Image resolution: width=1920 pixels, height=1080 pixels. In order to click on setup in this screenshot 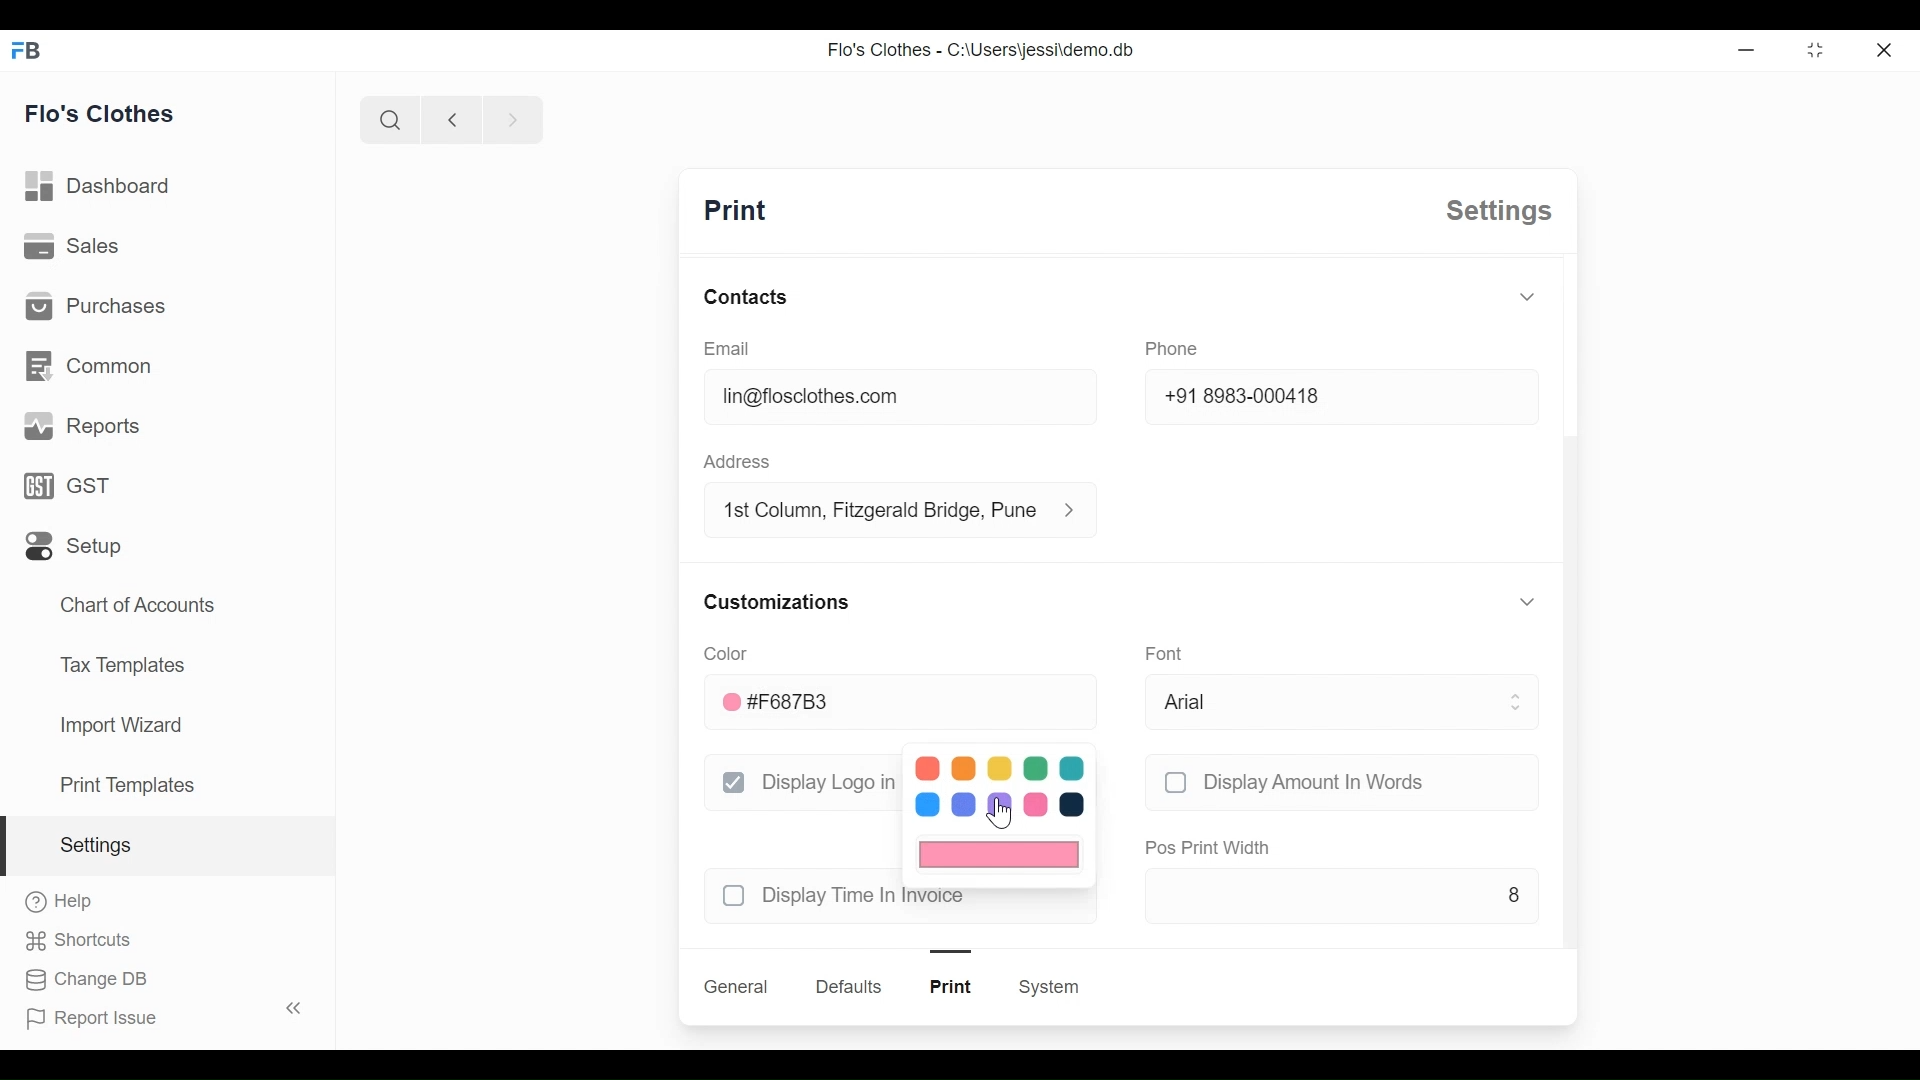, I will do `click(74, 547)`.